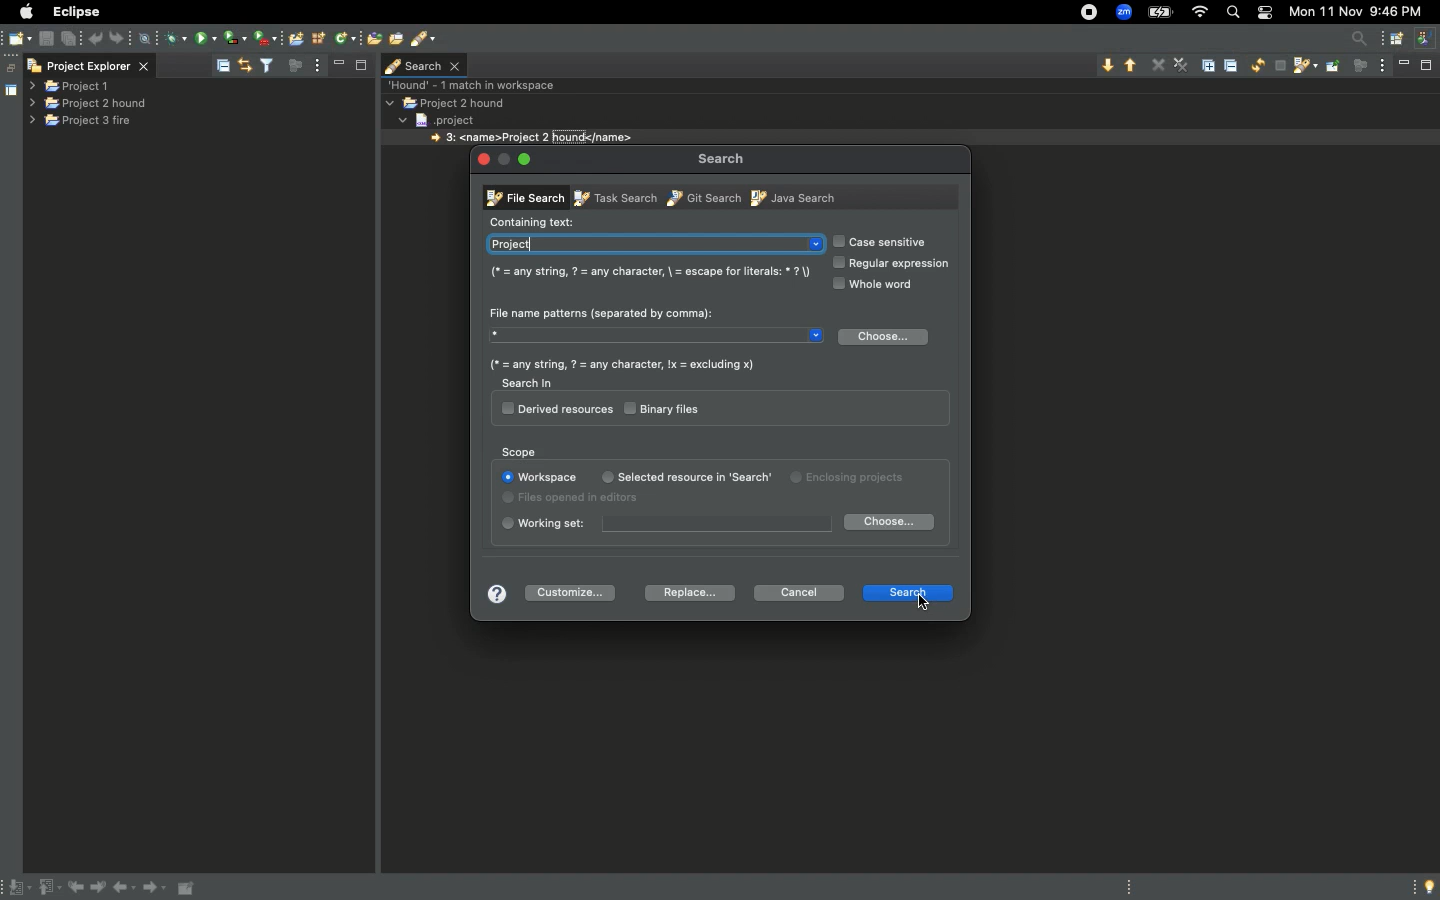 The height and width of the screenshot is (900, 1440). Describe the element at coordinates (906, 590) in the screenshot. I see `Search` at that location.